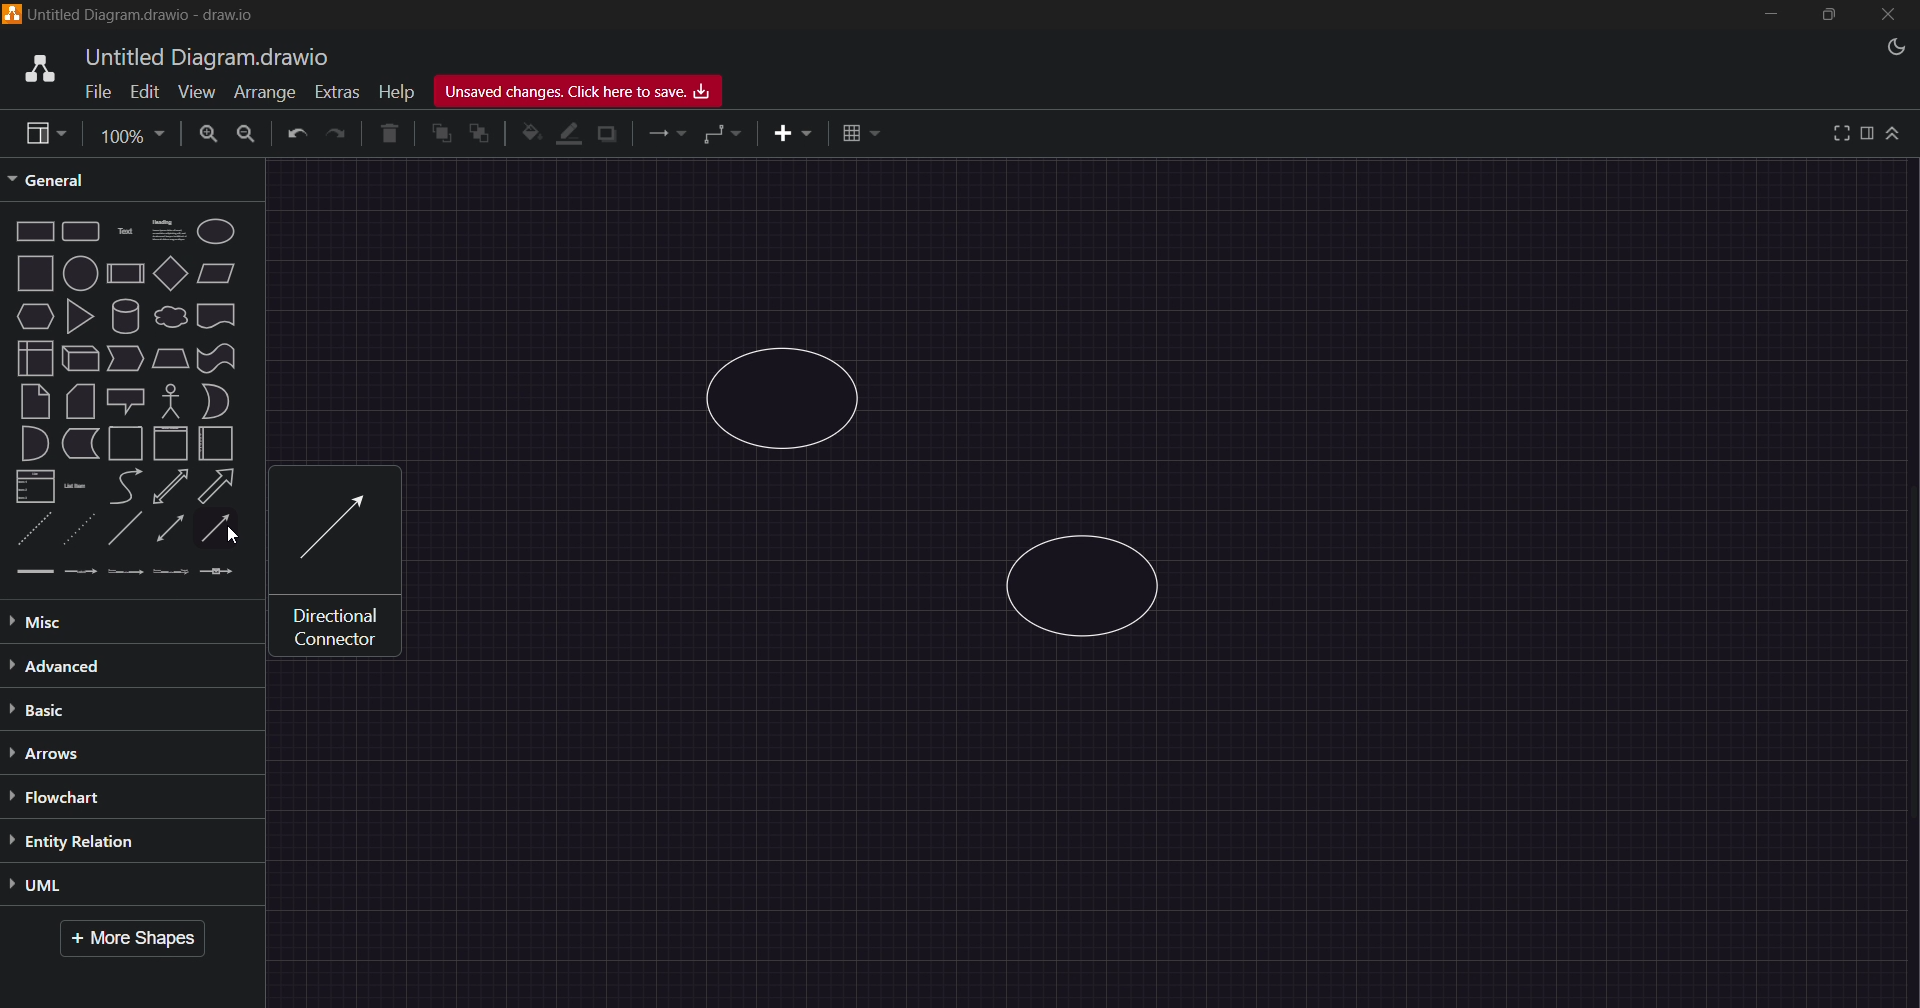  I want to click on Page Size, so click(129, 133).